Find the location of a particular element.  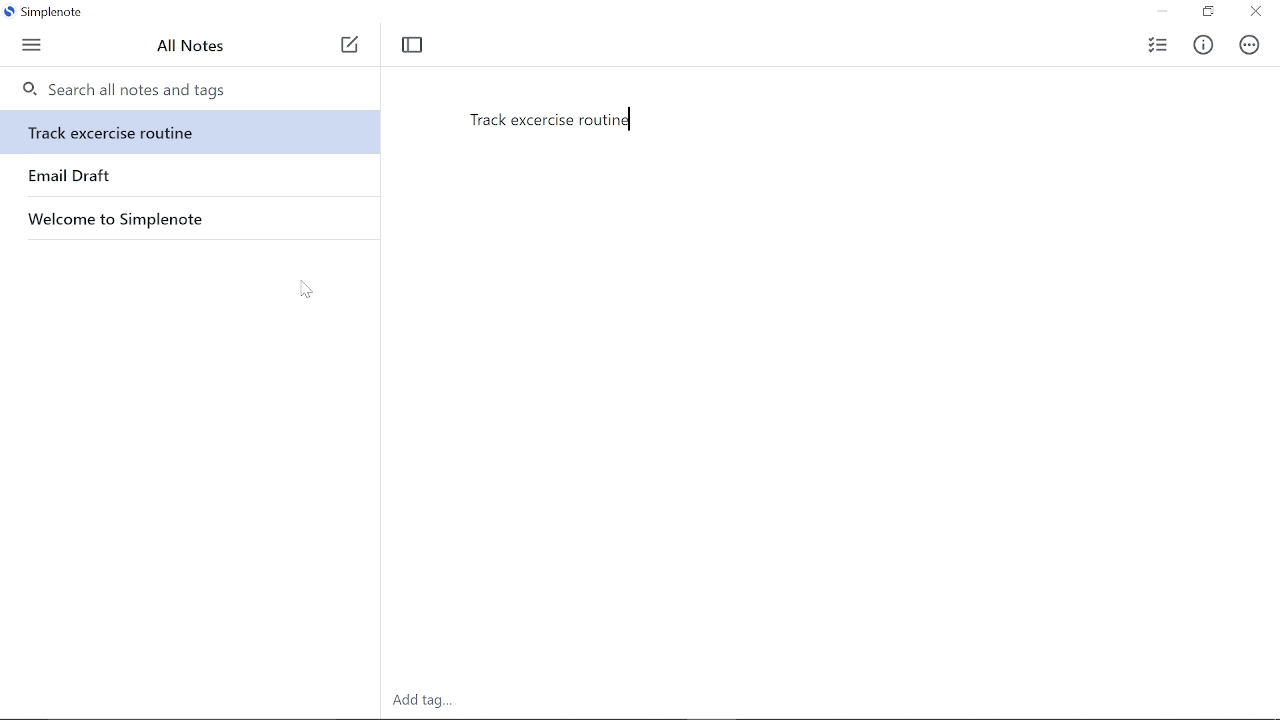

Track excercise routine is located at coordinates (191, 132).